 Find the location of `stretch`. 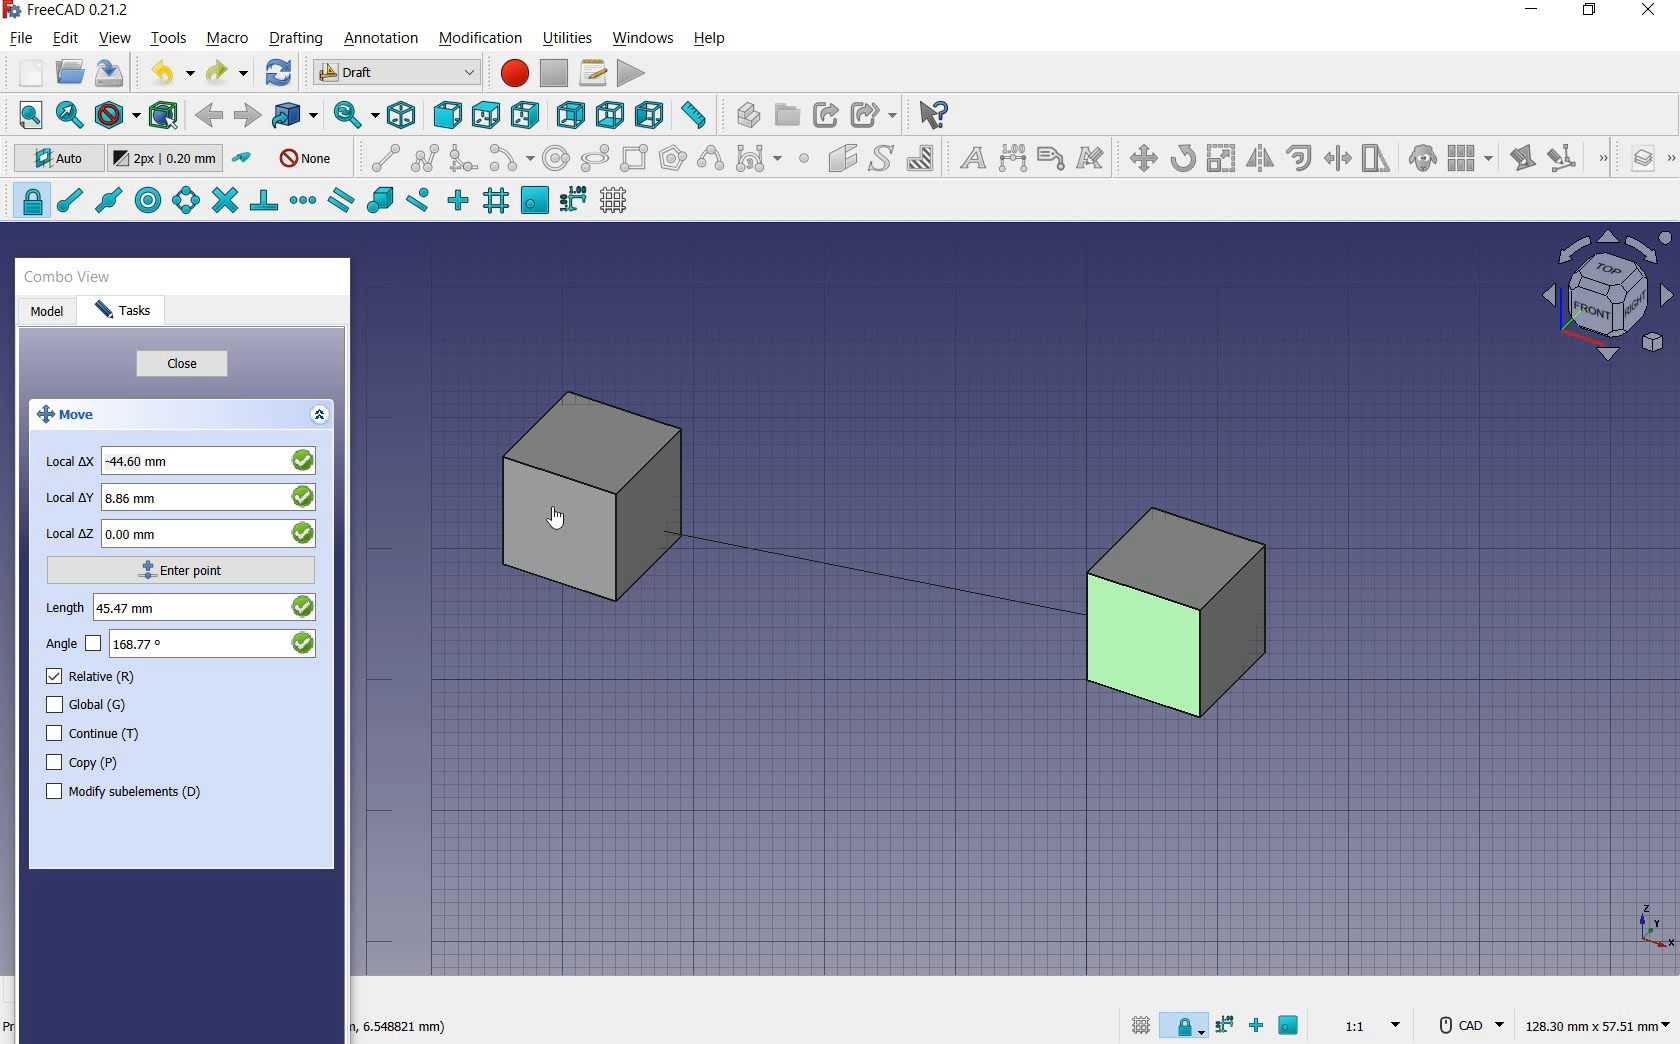

stretch is located at coordinates (1376, 159).